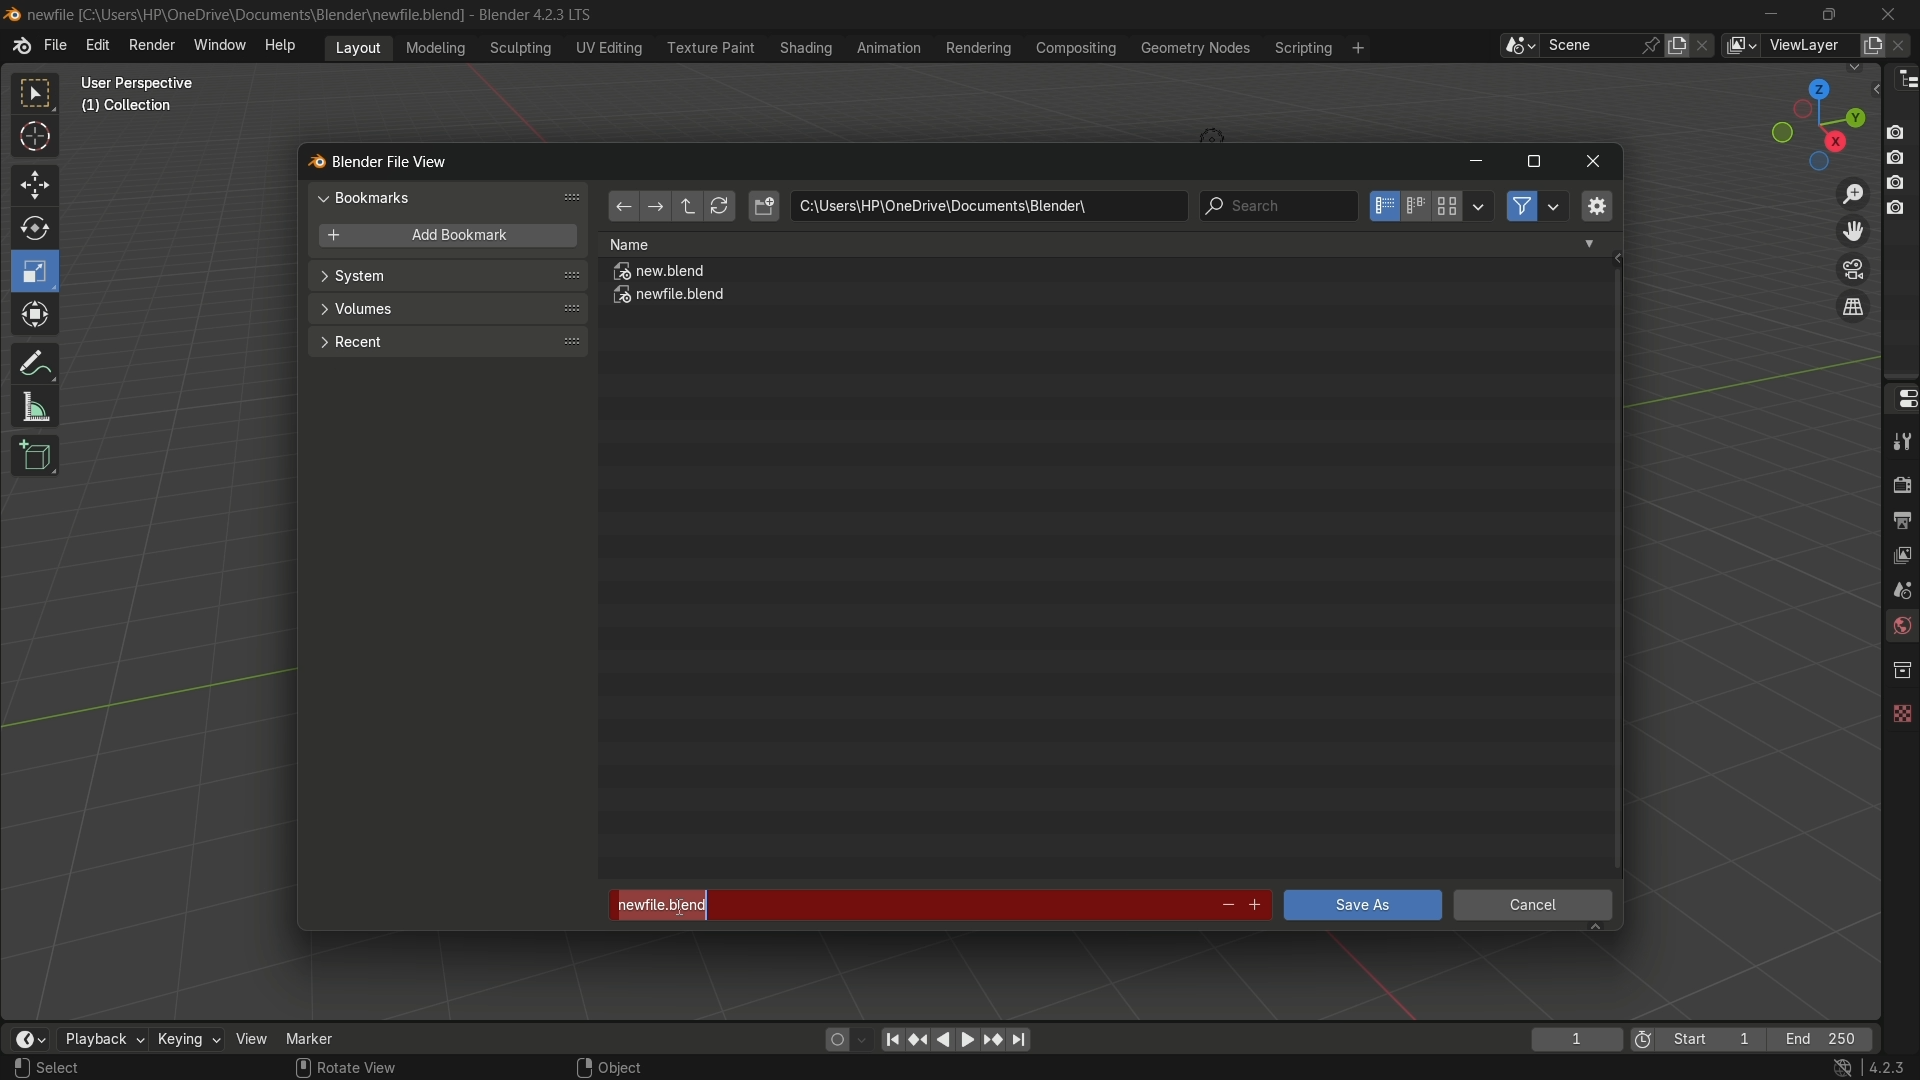  What do you see at coordinates (993, 1038) in the screenshot?
I see `jump to keyframe` at bounding box center [993, 1038].